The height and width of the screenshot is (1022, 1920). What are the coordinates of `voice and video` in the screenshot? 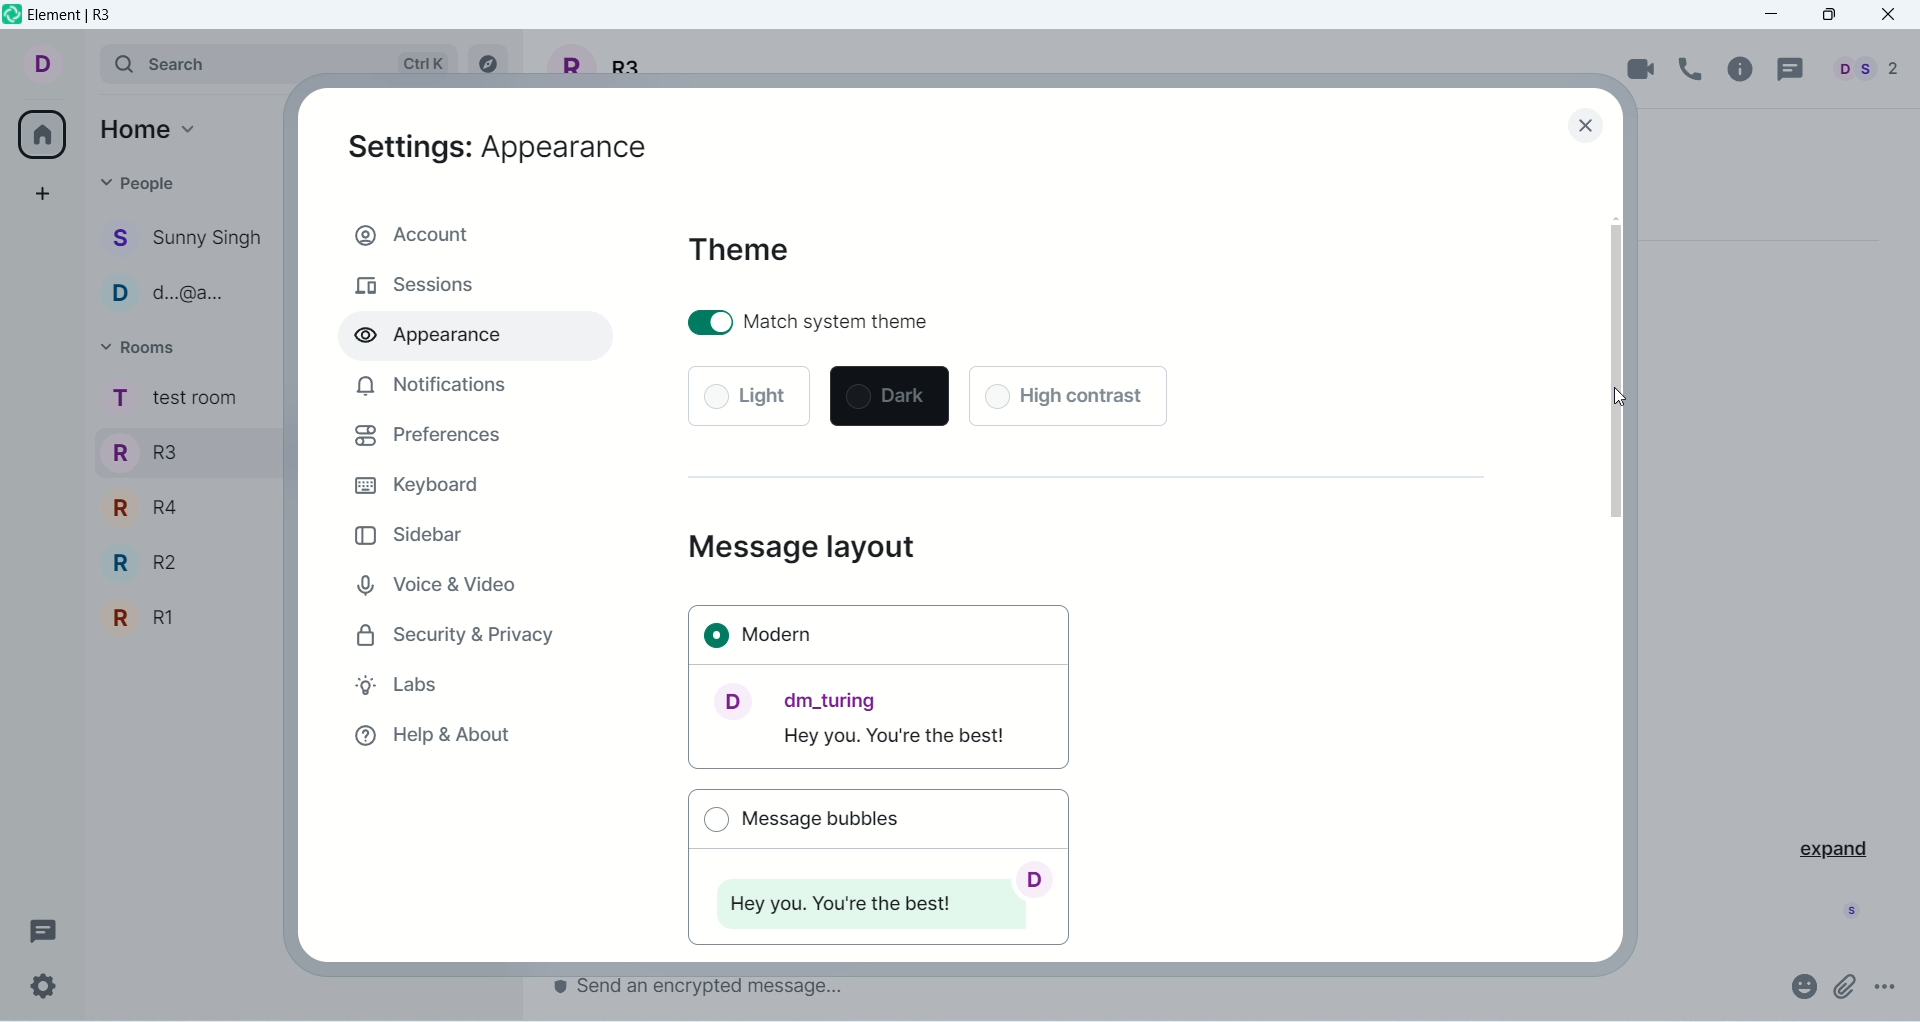 It's located at (433, 582).